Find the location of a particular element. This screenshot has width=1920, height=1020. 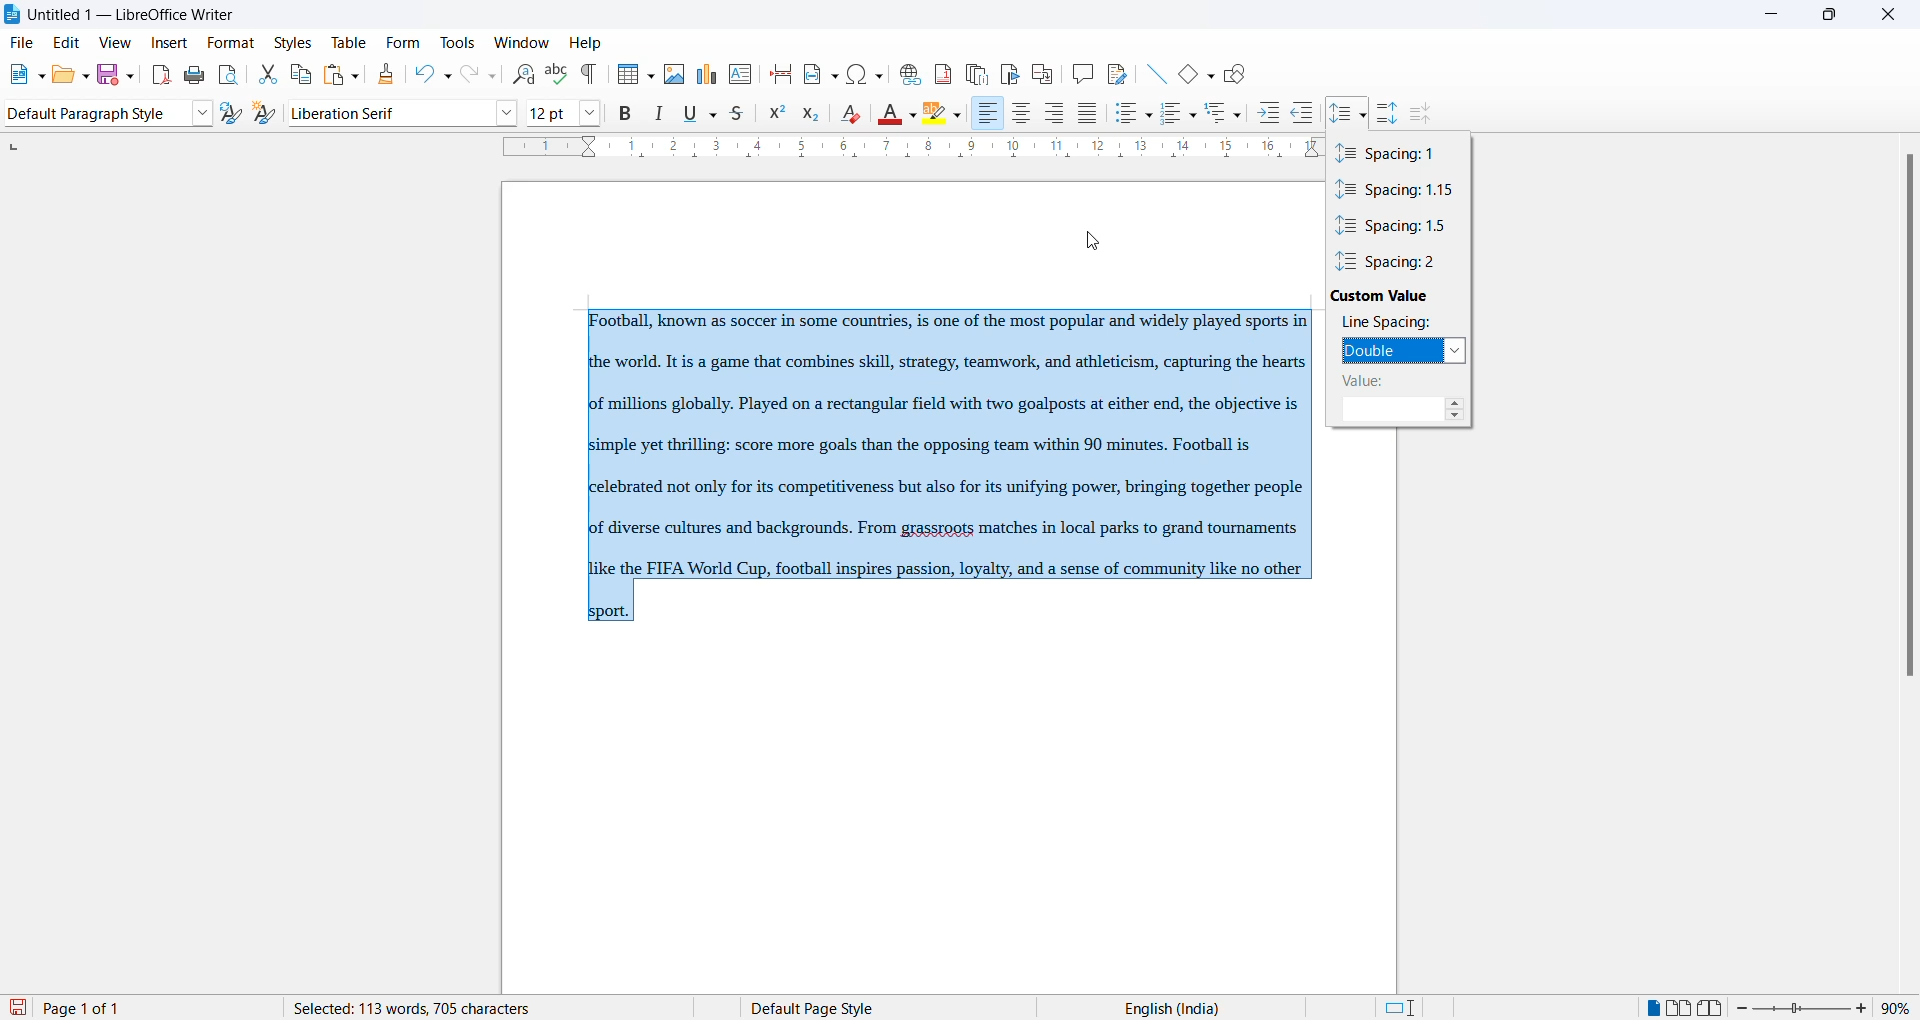

word and character count is located at coordinates (431, 1008).